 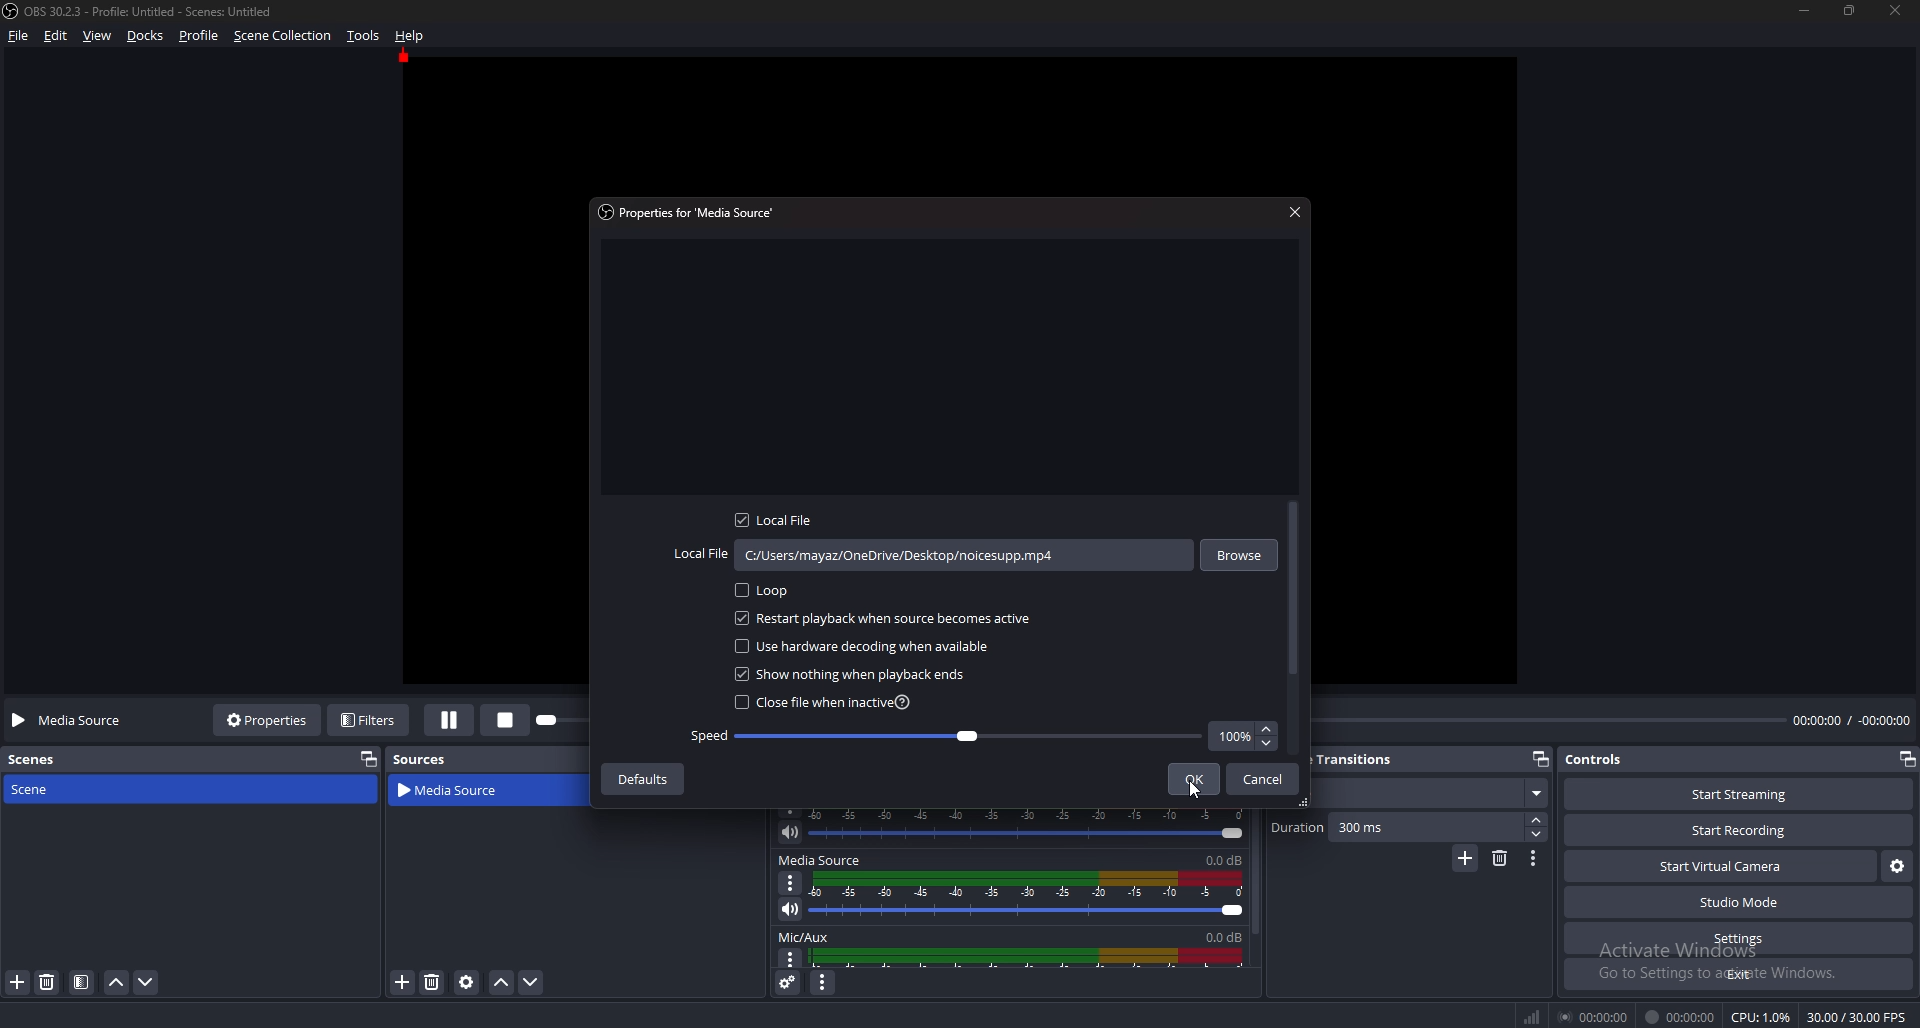 I want to click on Options, so click(x=791, y=882).